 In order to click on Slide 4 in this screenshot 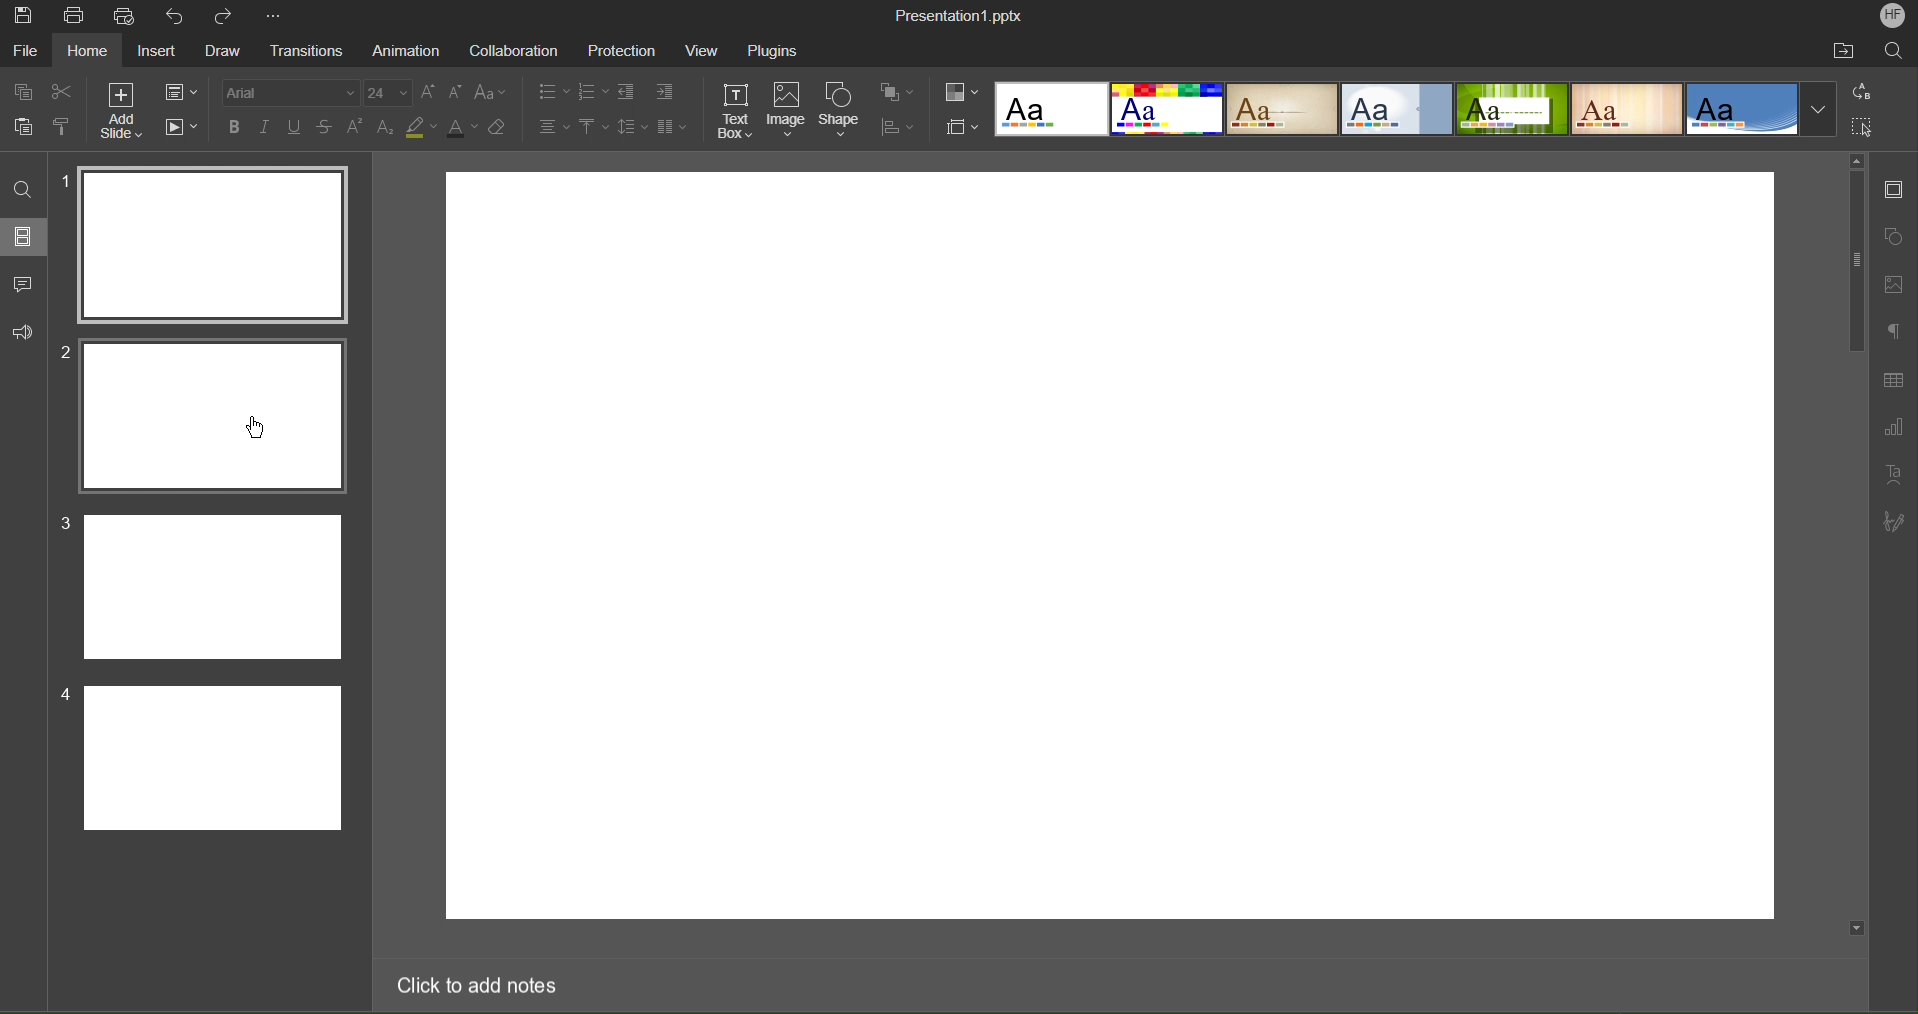, I will do `click(213, 758)`.